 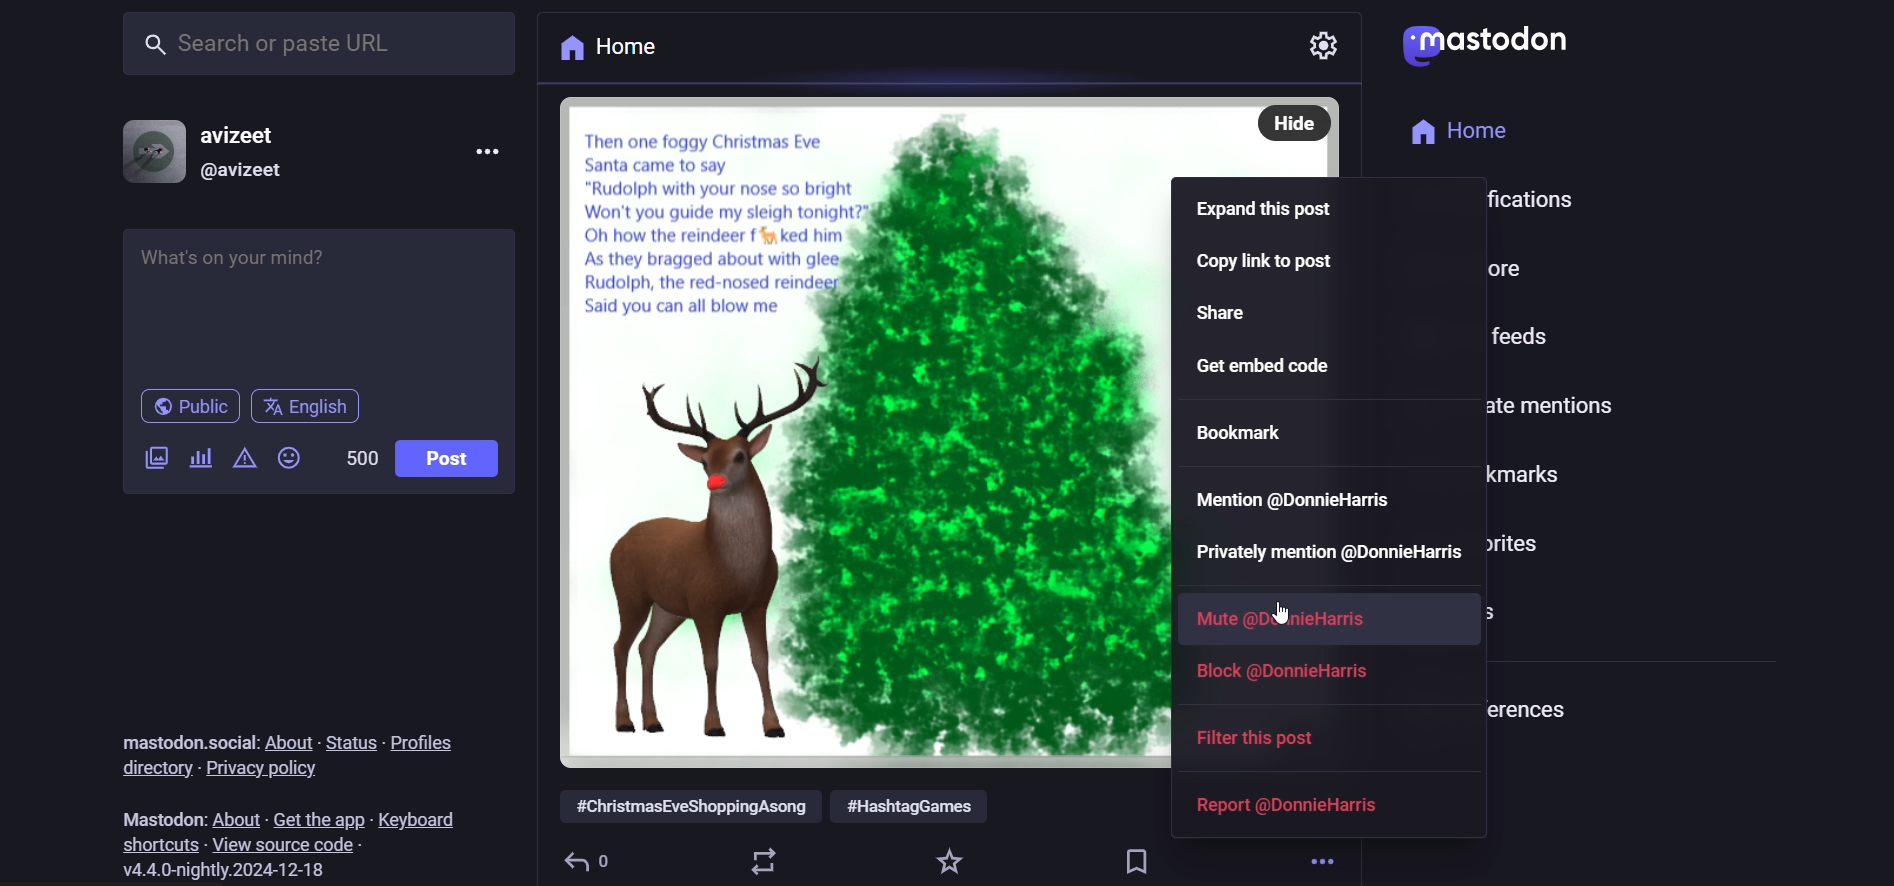 What do you see at coordinates (1497, 47) in the screenshot?
I see `logo` at bounding box center [1497, 47].